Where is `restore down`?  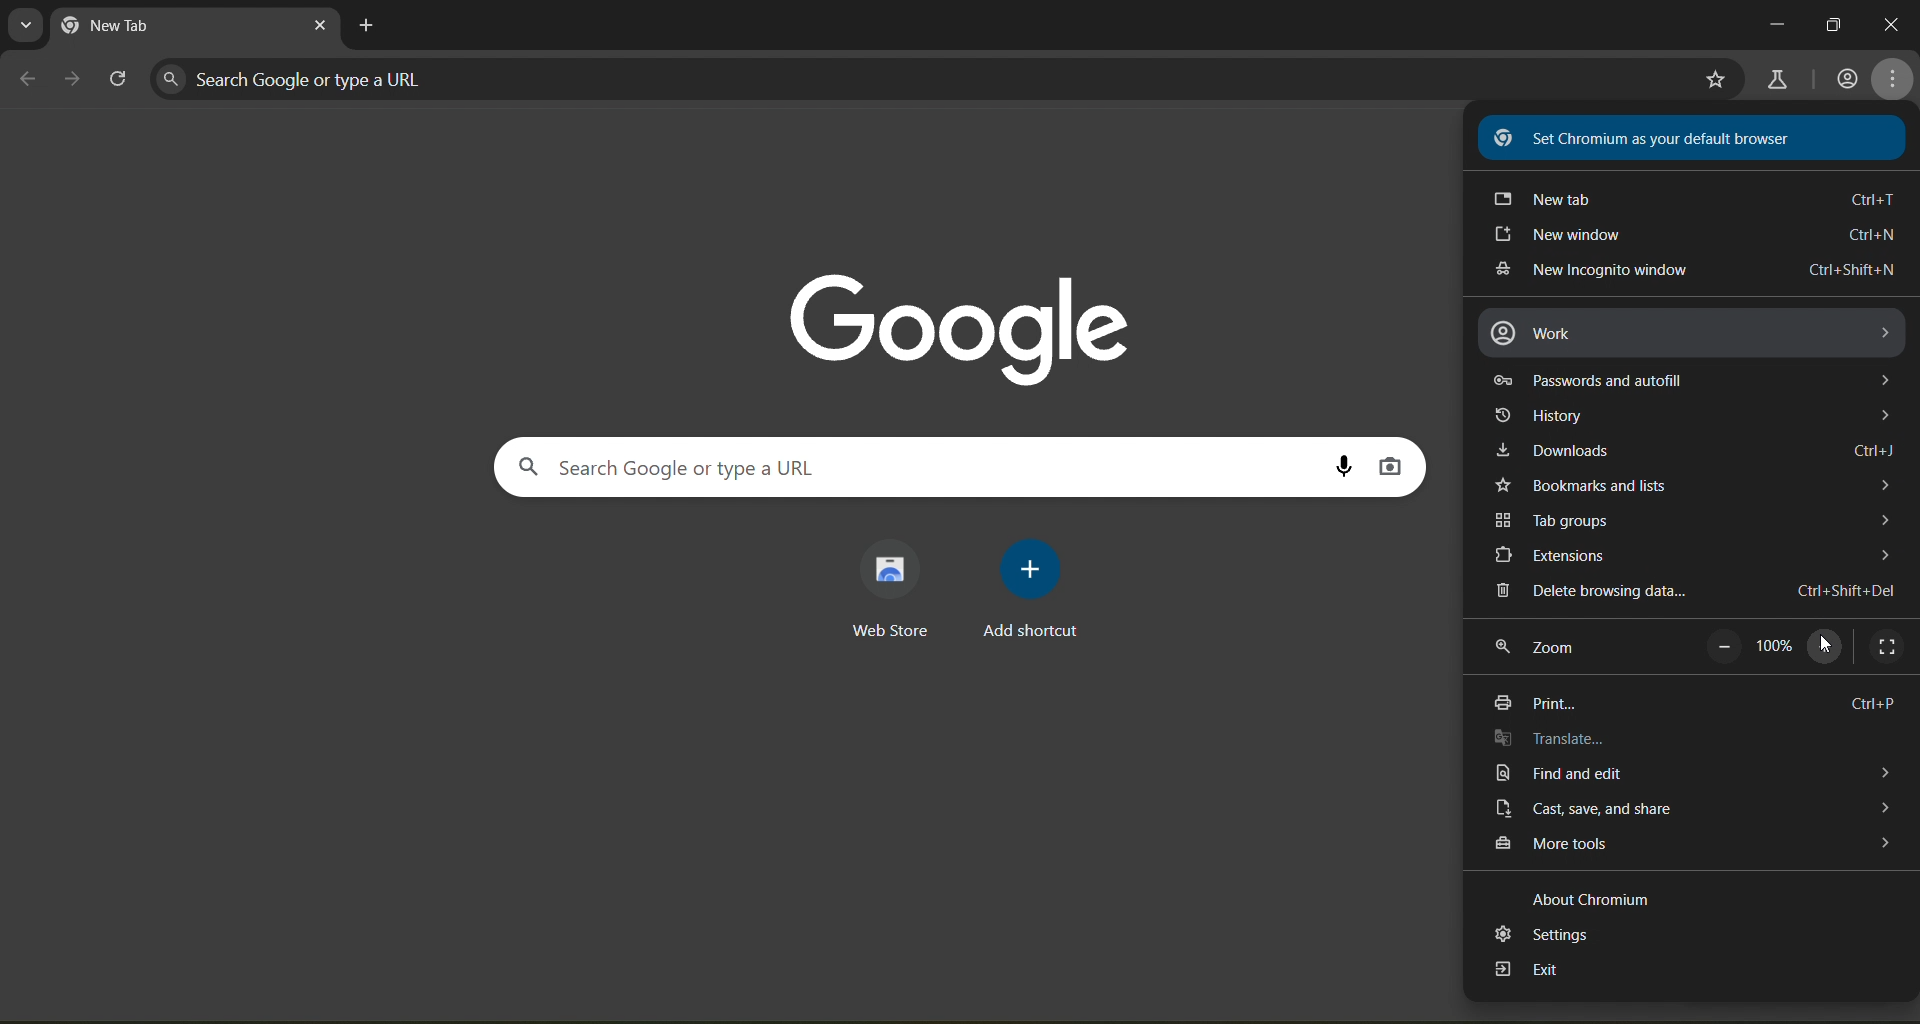
restore down is located at coordinates (1835, 22).